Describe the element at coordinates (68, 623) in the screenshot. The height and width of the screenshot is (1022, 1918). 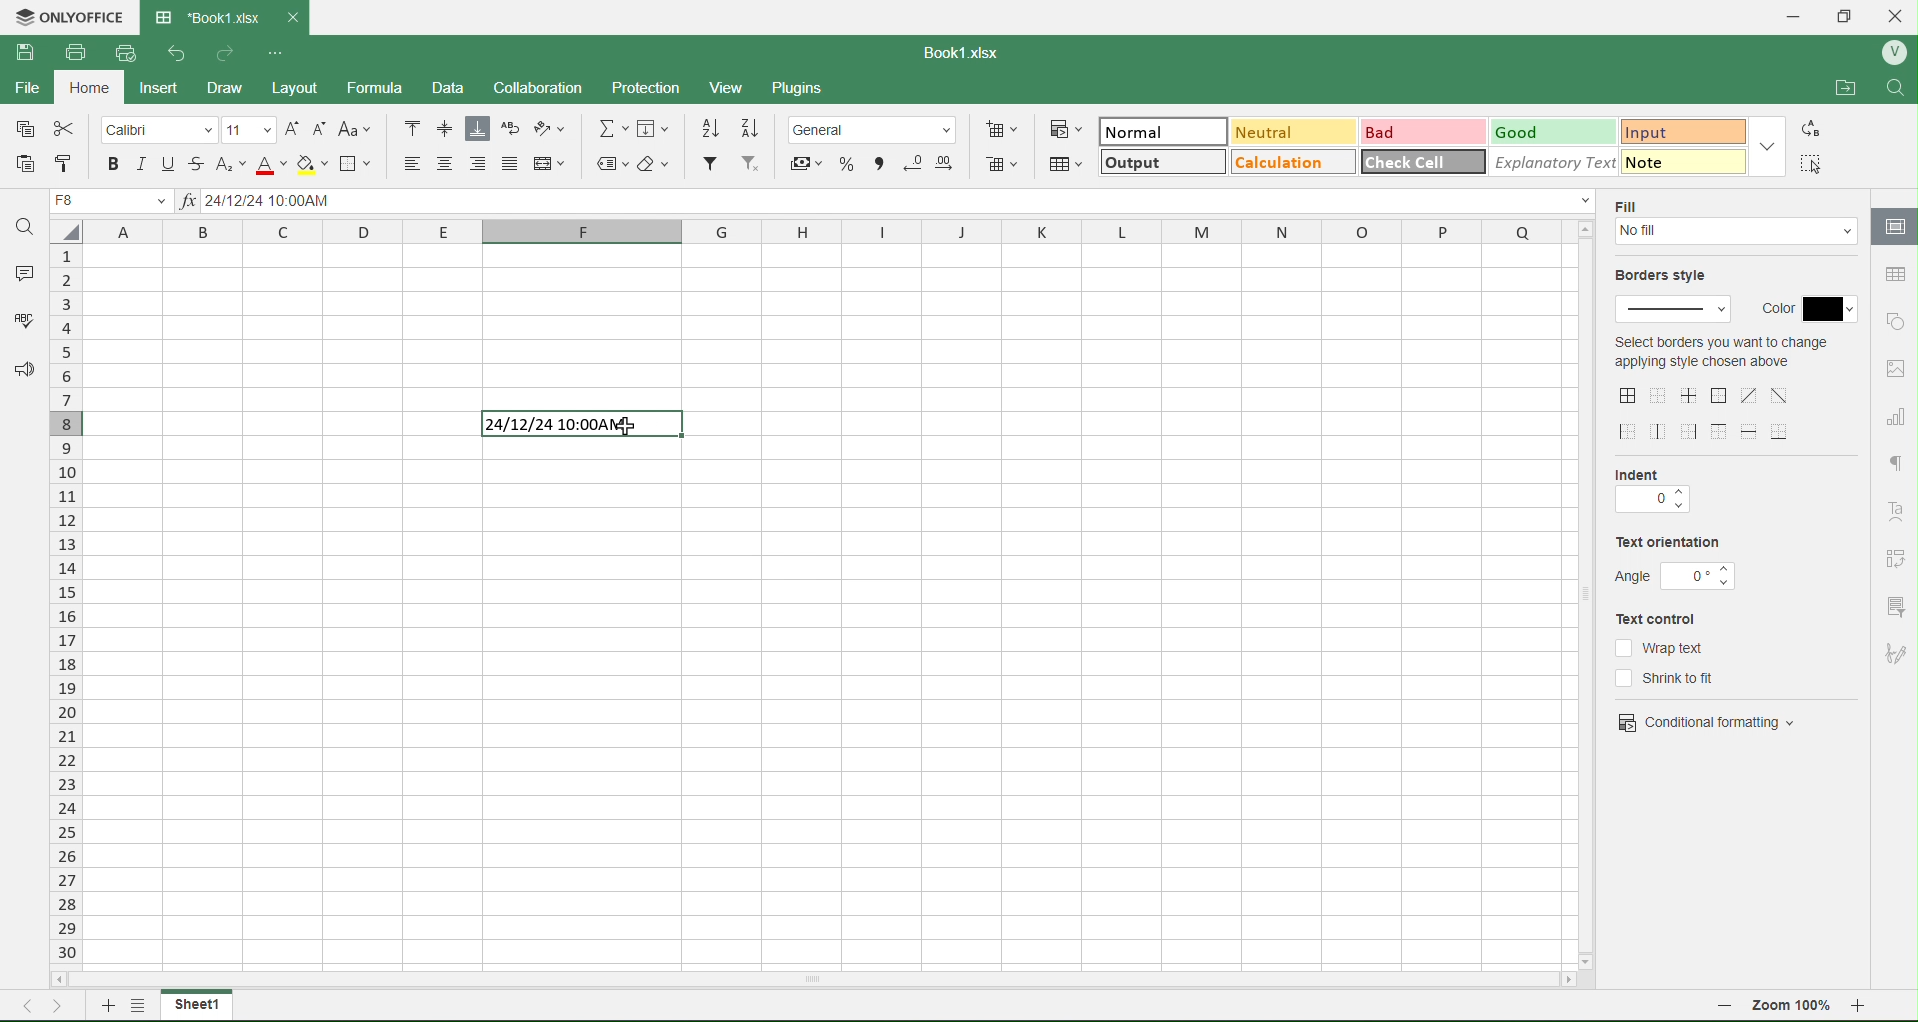
I see `Rows Number` at that location.